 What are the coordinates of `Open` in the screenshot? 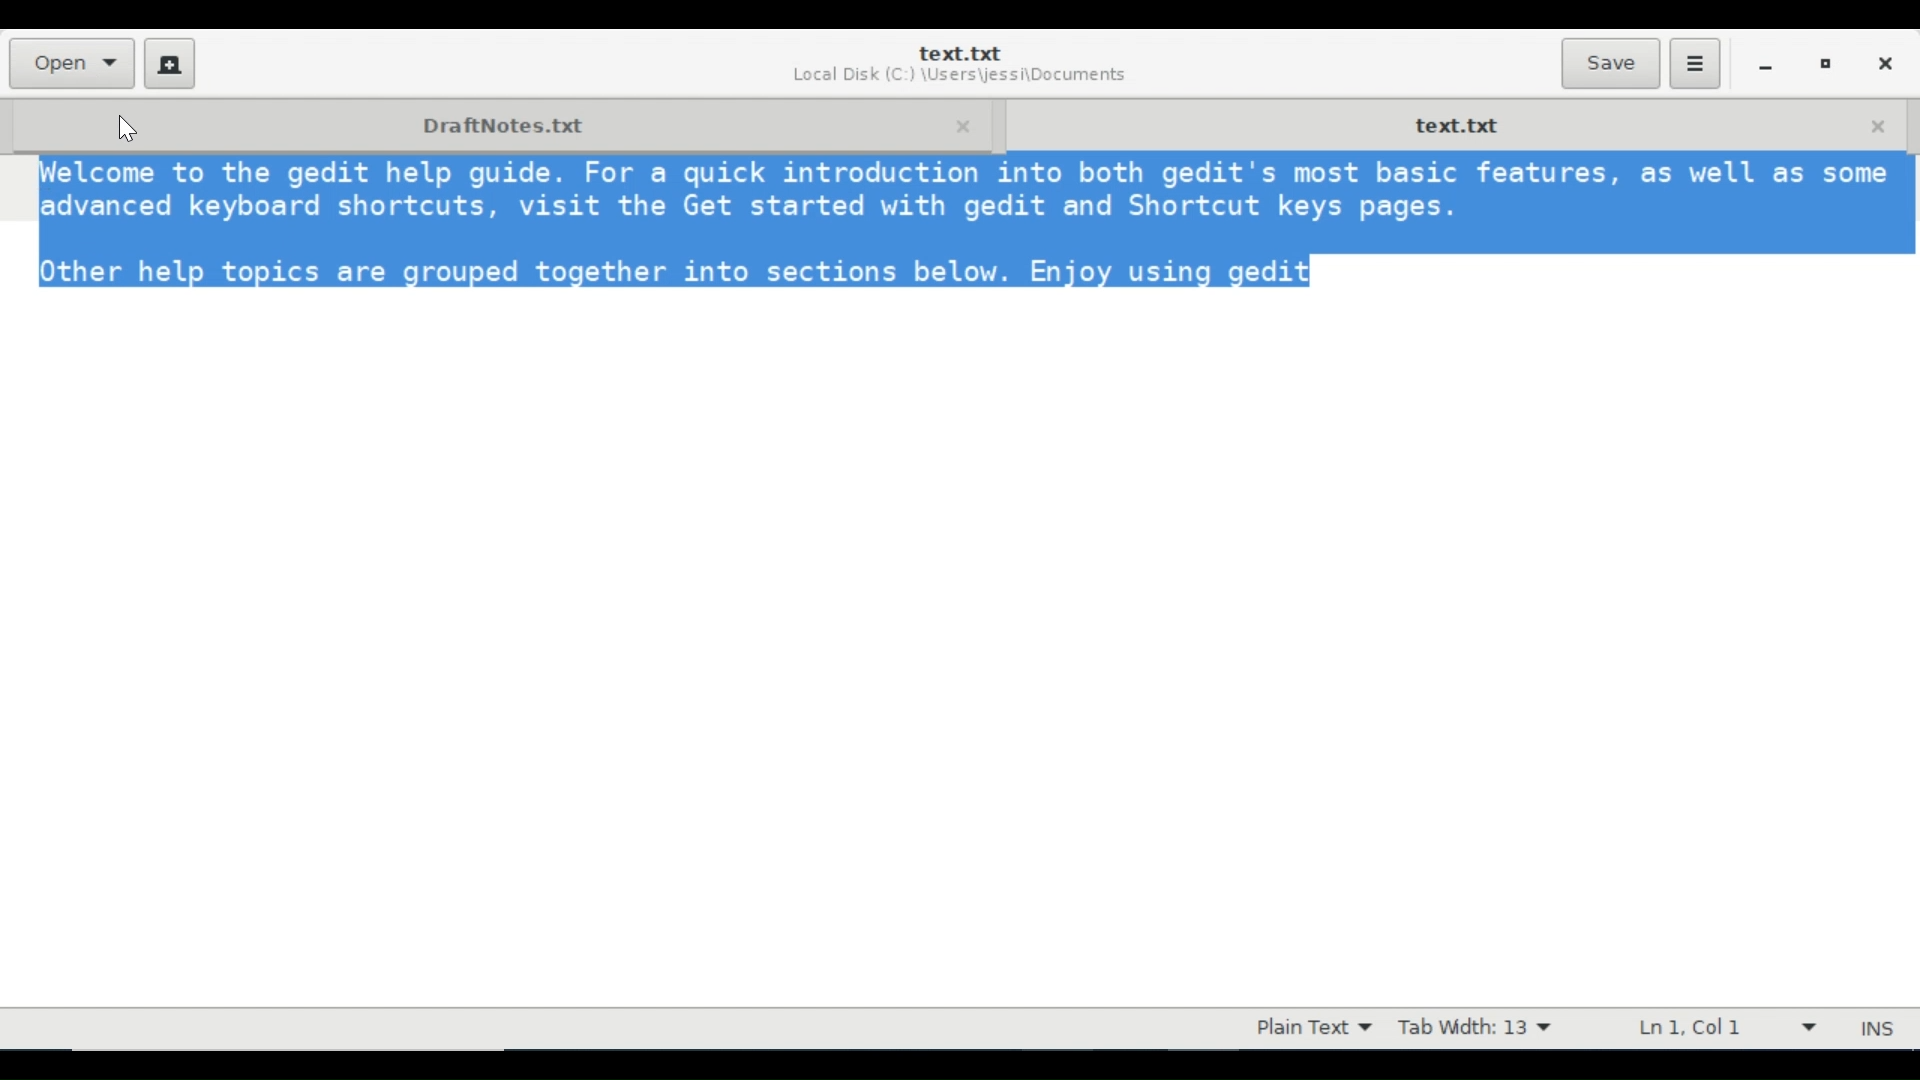 It's located at (70, 63).